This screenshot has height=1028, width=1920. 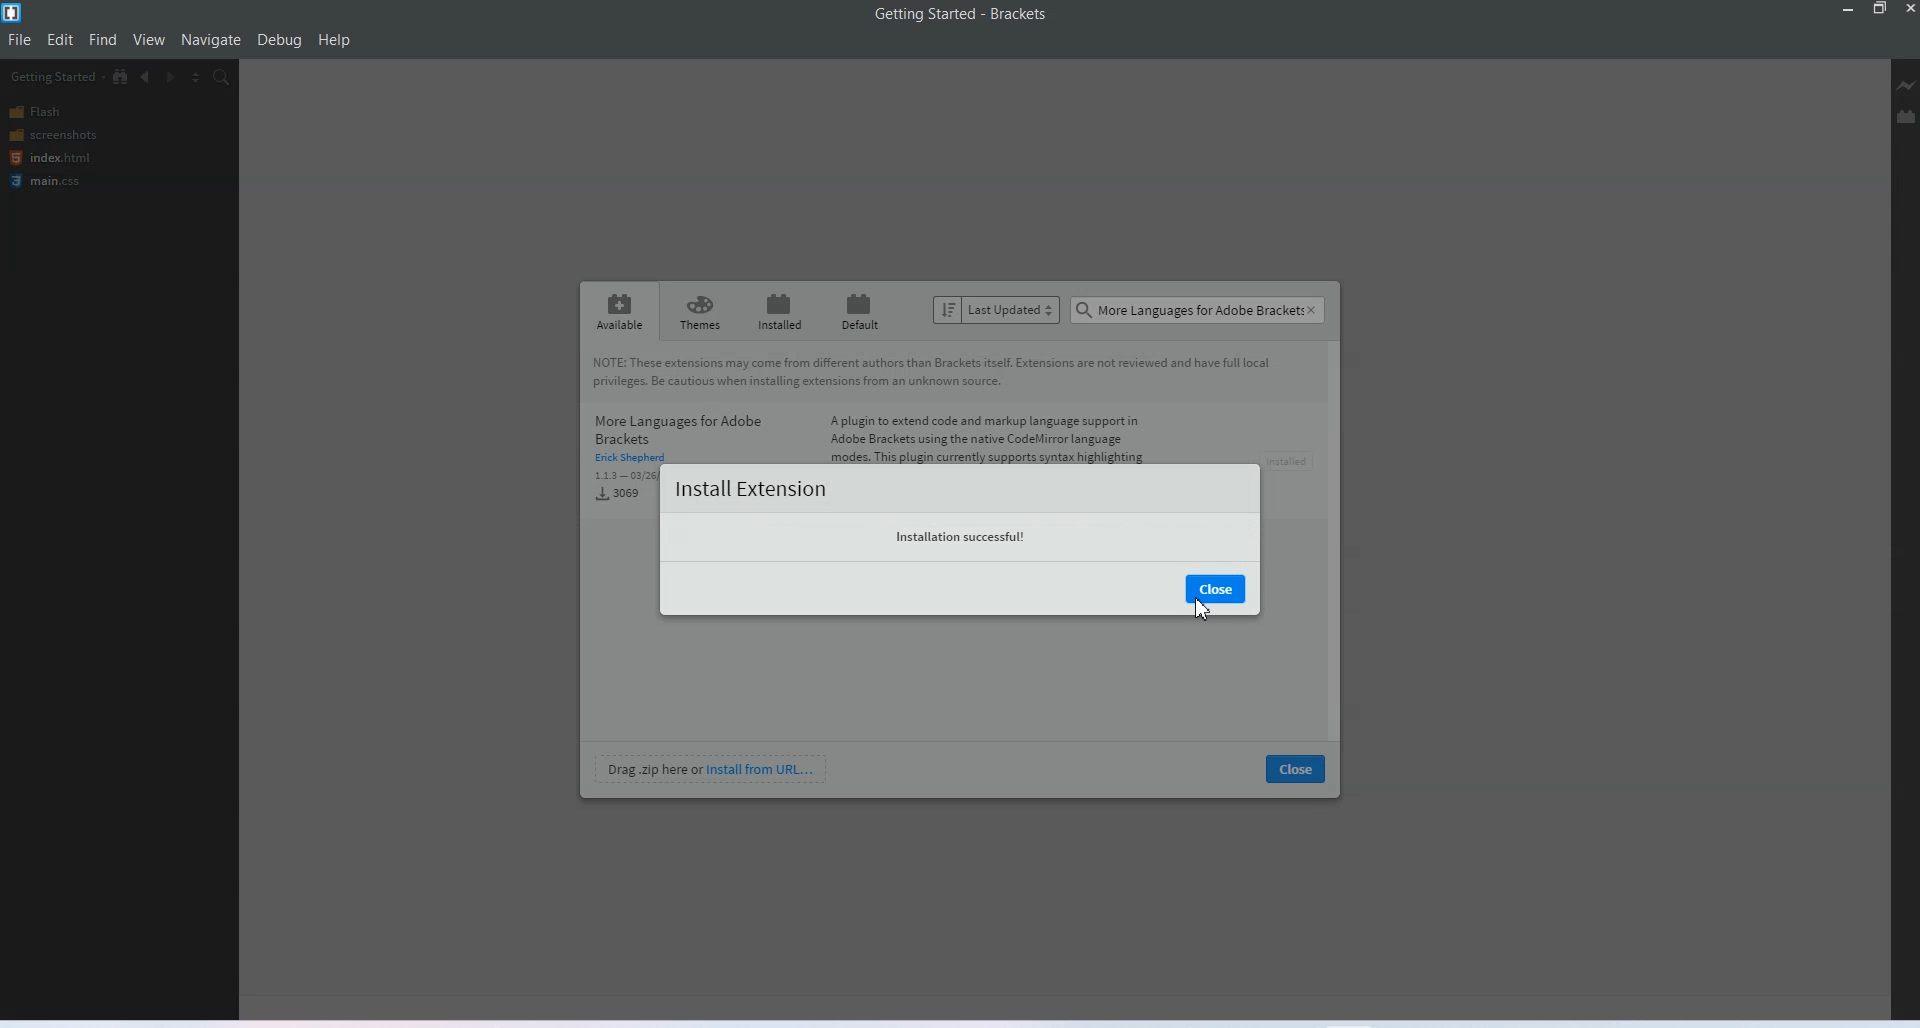 What do you see at coordinates (1908, 9) in the screenshot?
I see `Close` at bounding box center [1908, 9].